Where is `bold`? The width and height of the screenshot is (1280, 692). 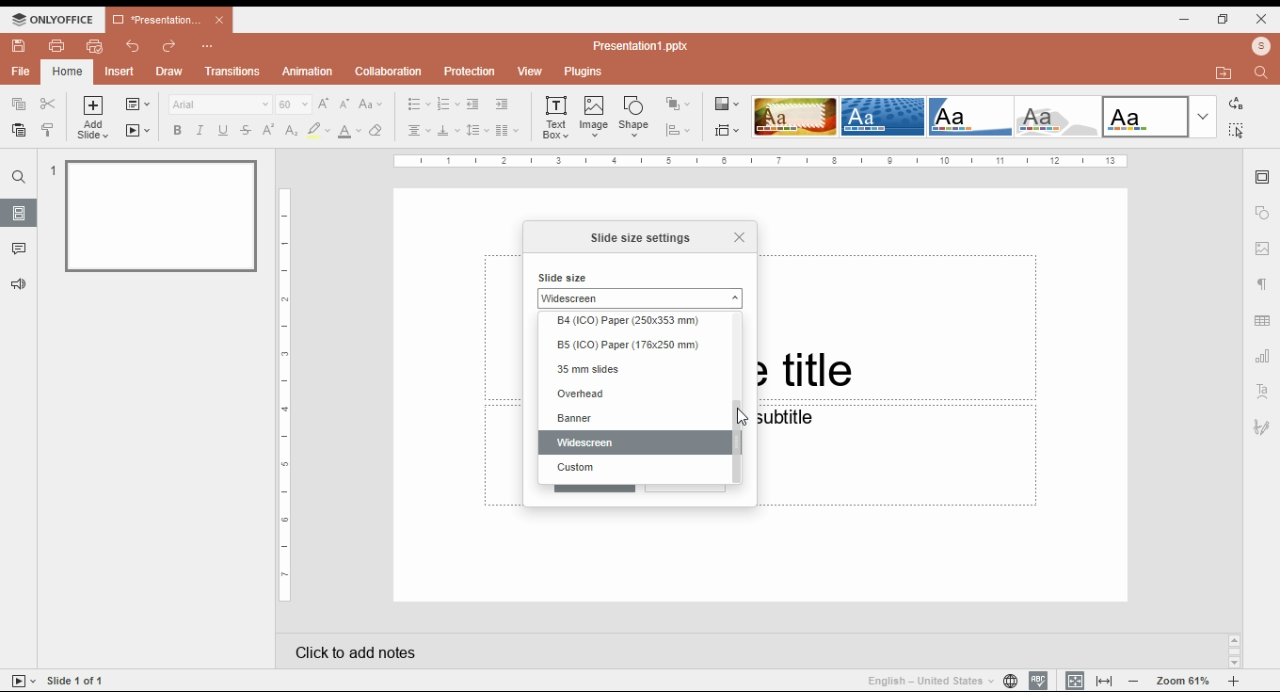
bold is located at coordinates (176, 130).